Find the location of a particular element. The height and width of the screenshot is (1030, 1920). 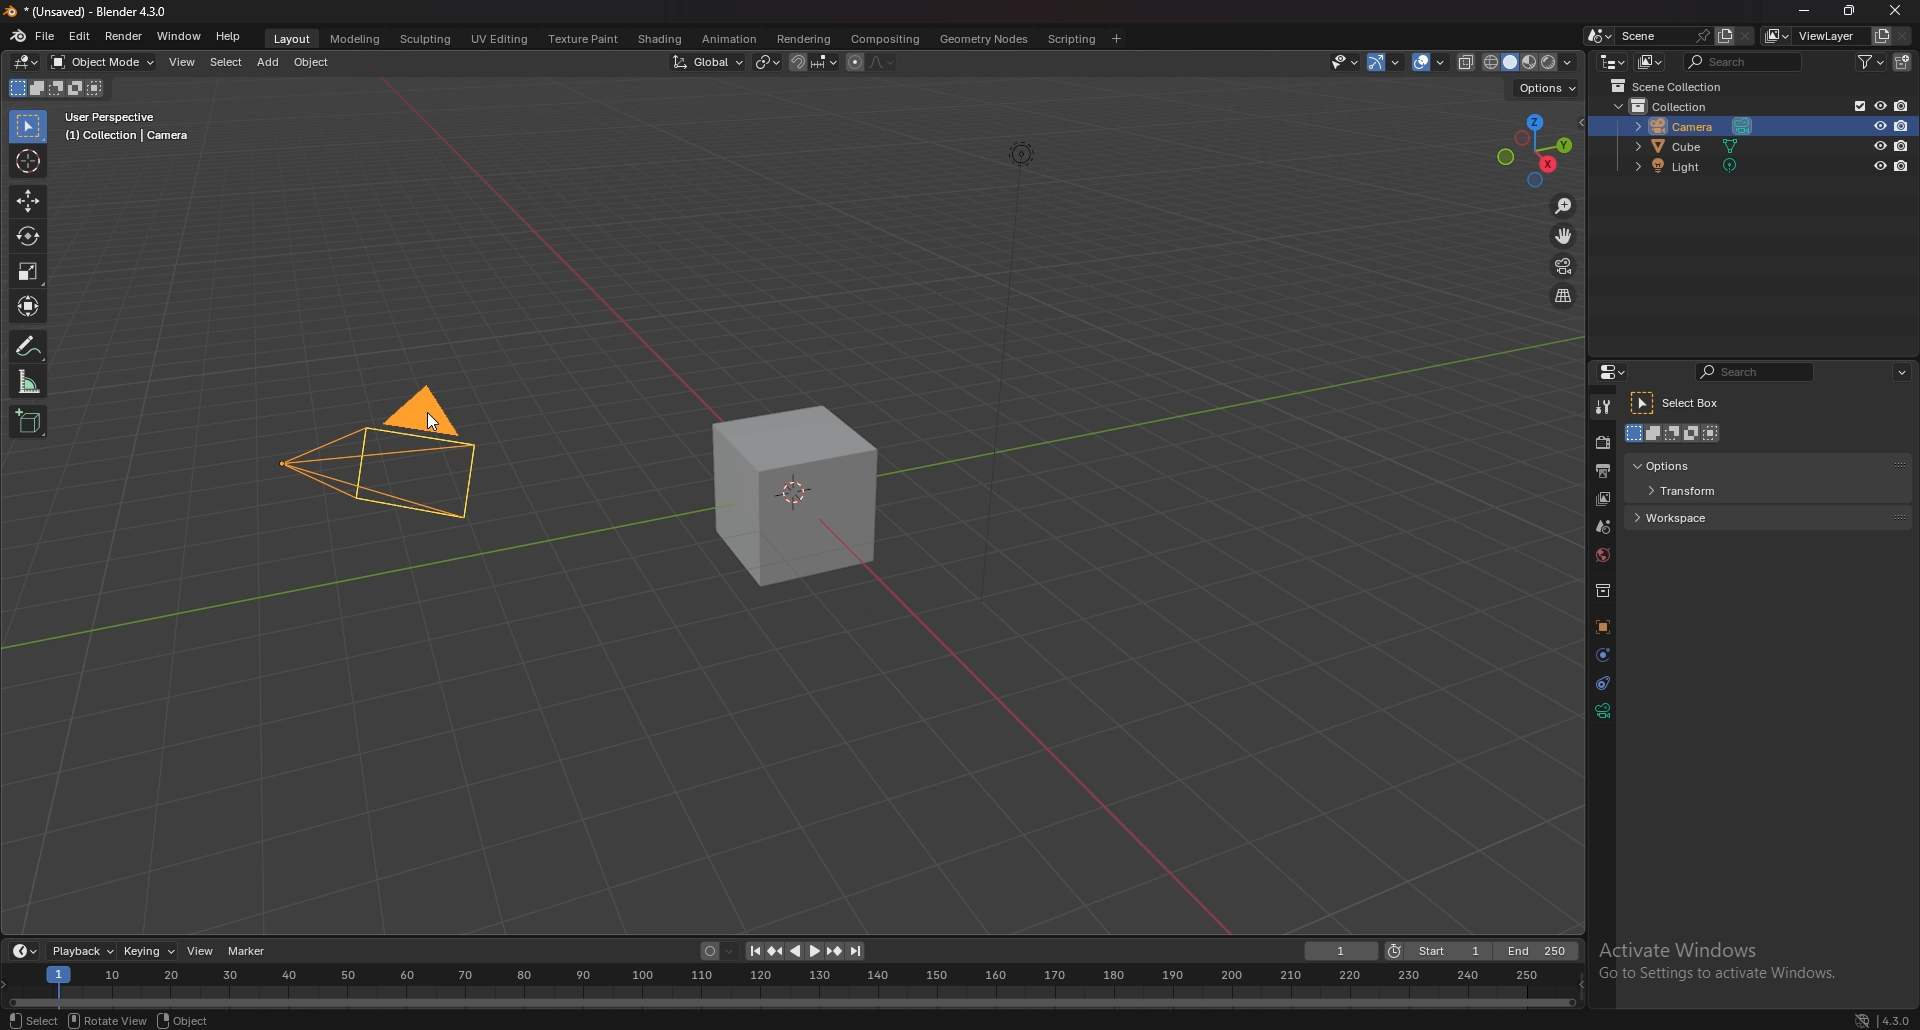

measure is located at coordinates (30, 380).